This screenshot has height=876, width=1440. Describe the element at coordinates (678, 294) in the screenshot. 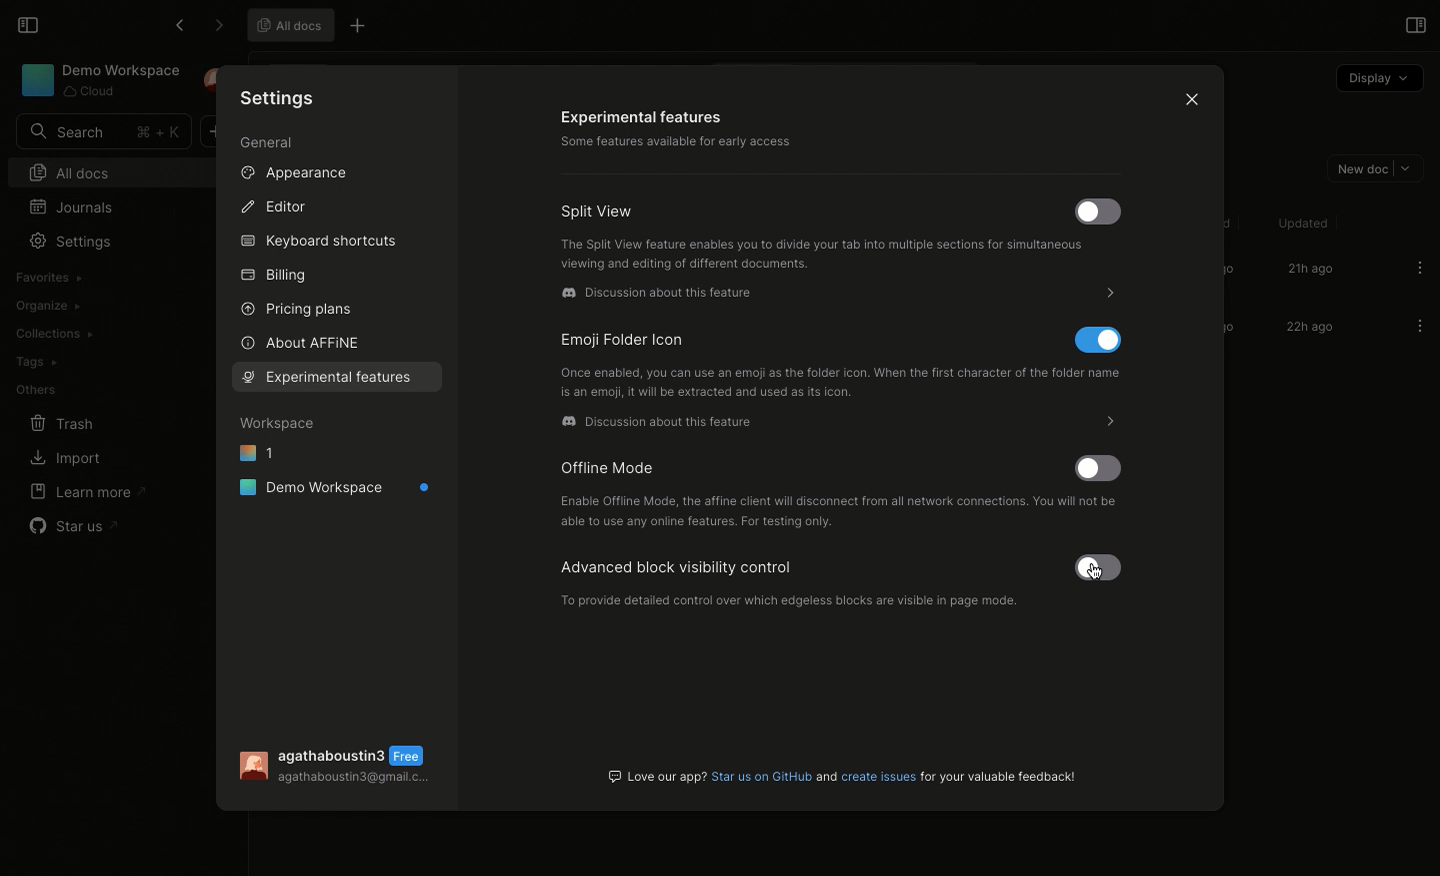

I see `Discussion on Discord` at that location.